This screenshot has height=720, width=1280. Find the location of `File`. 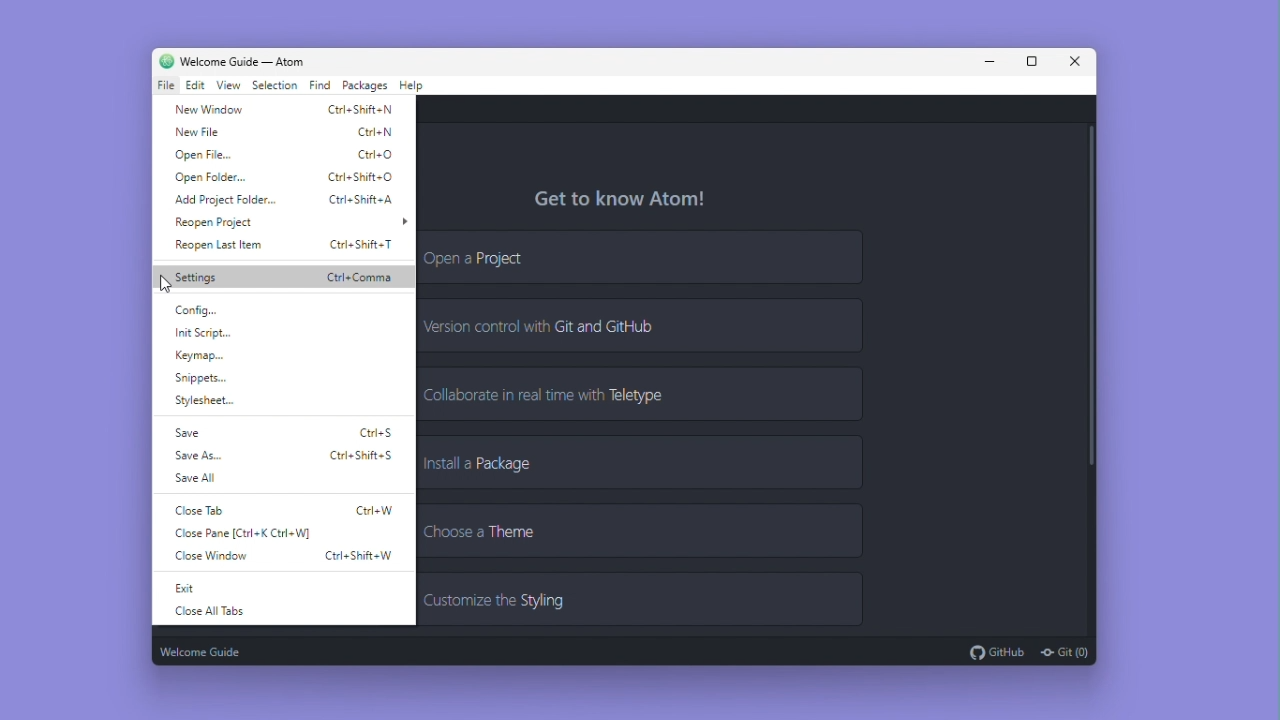

File is located at coordinates (163, 88).